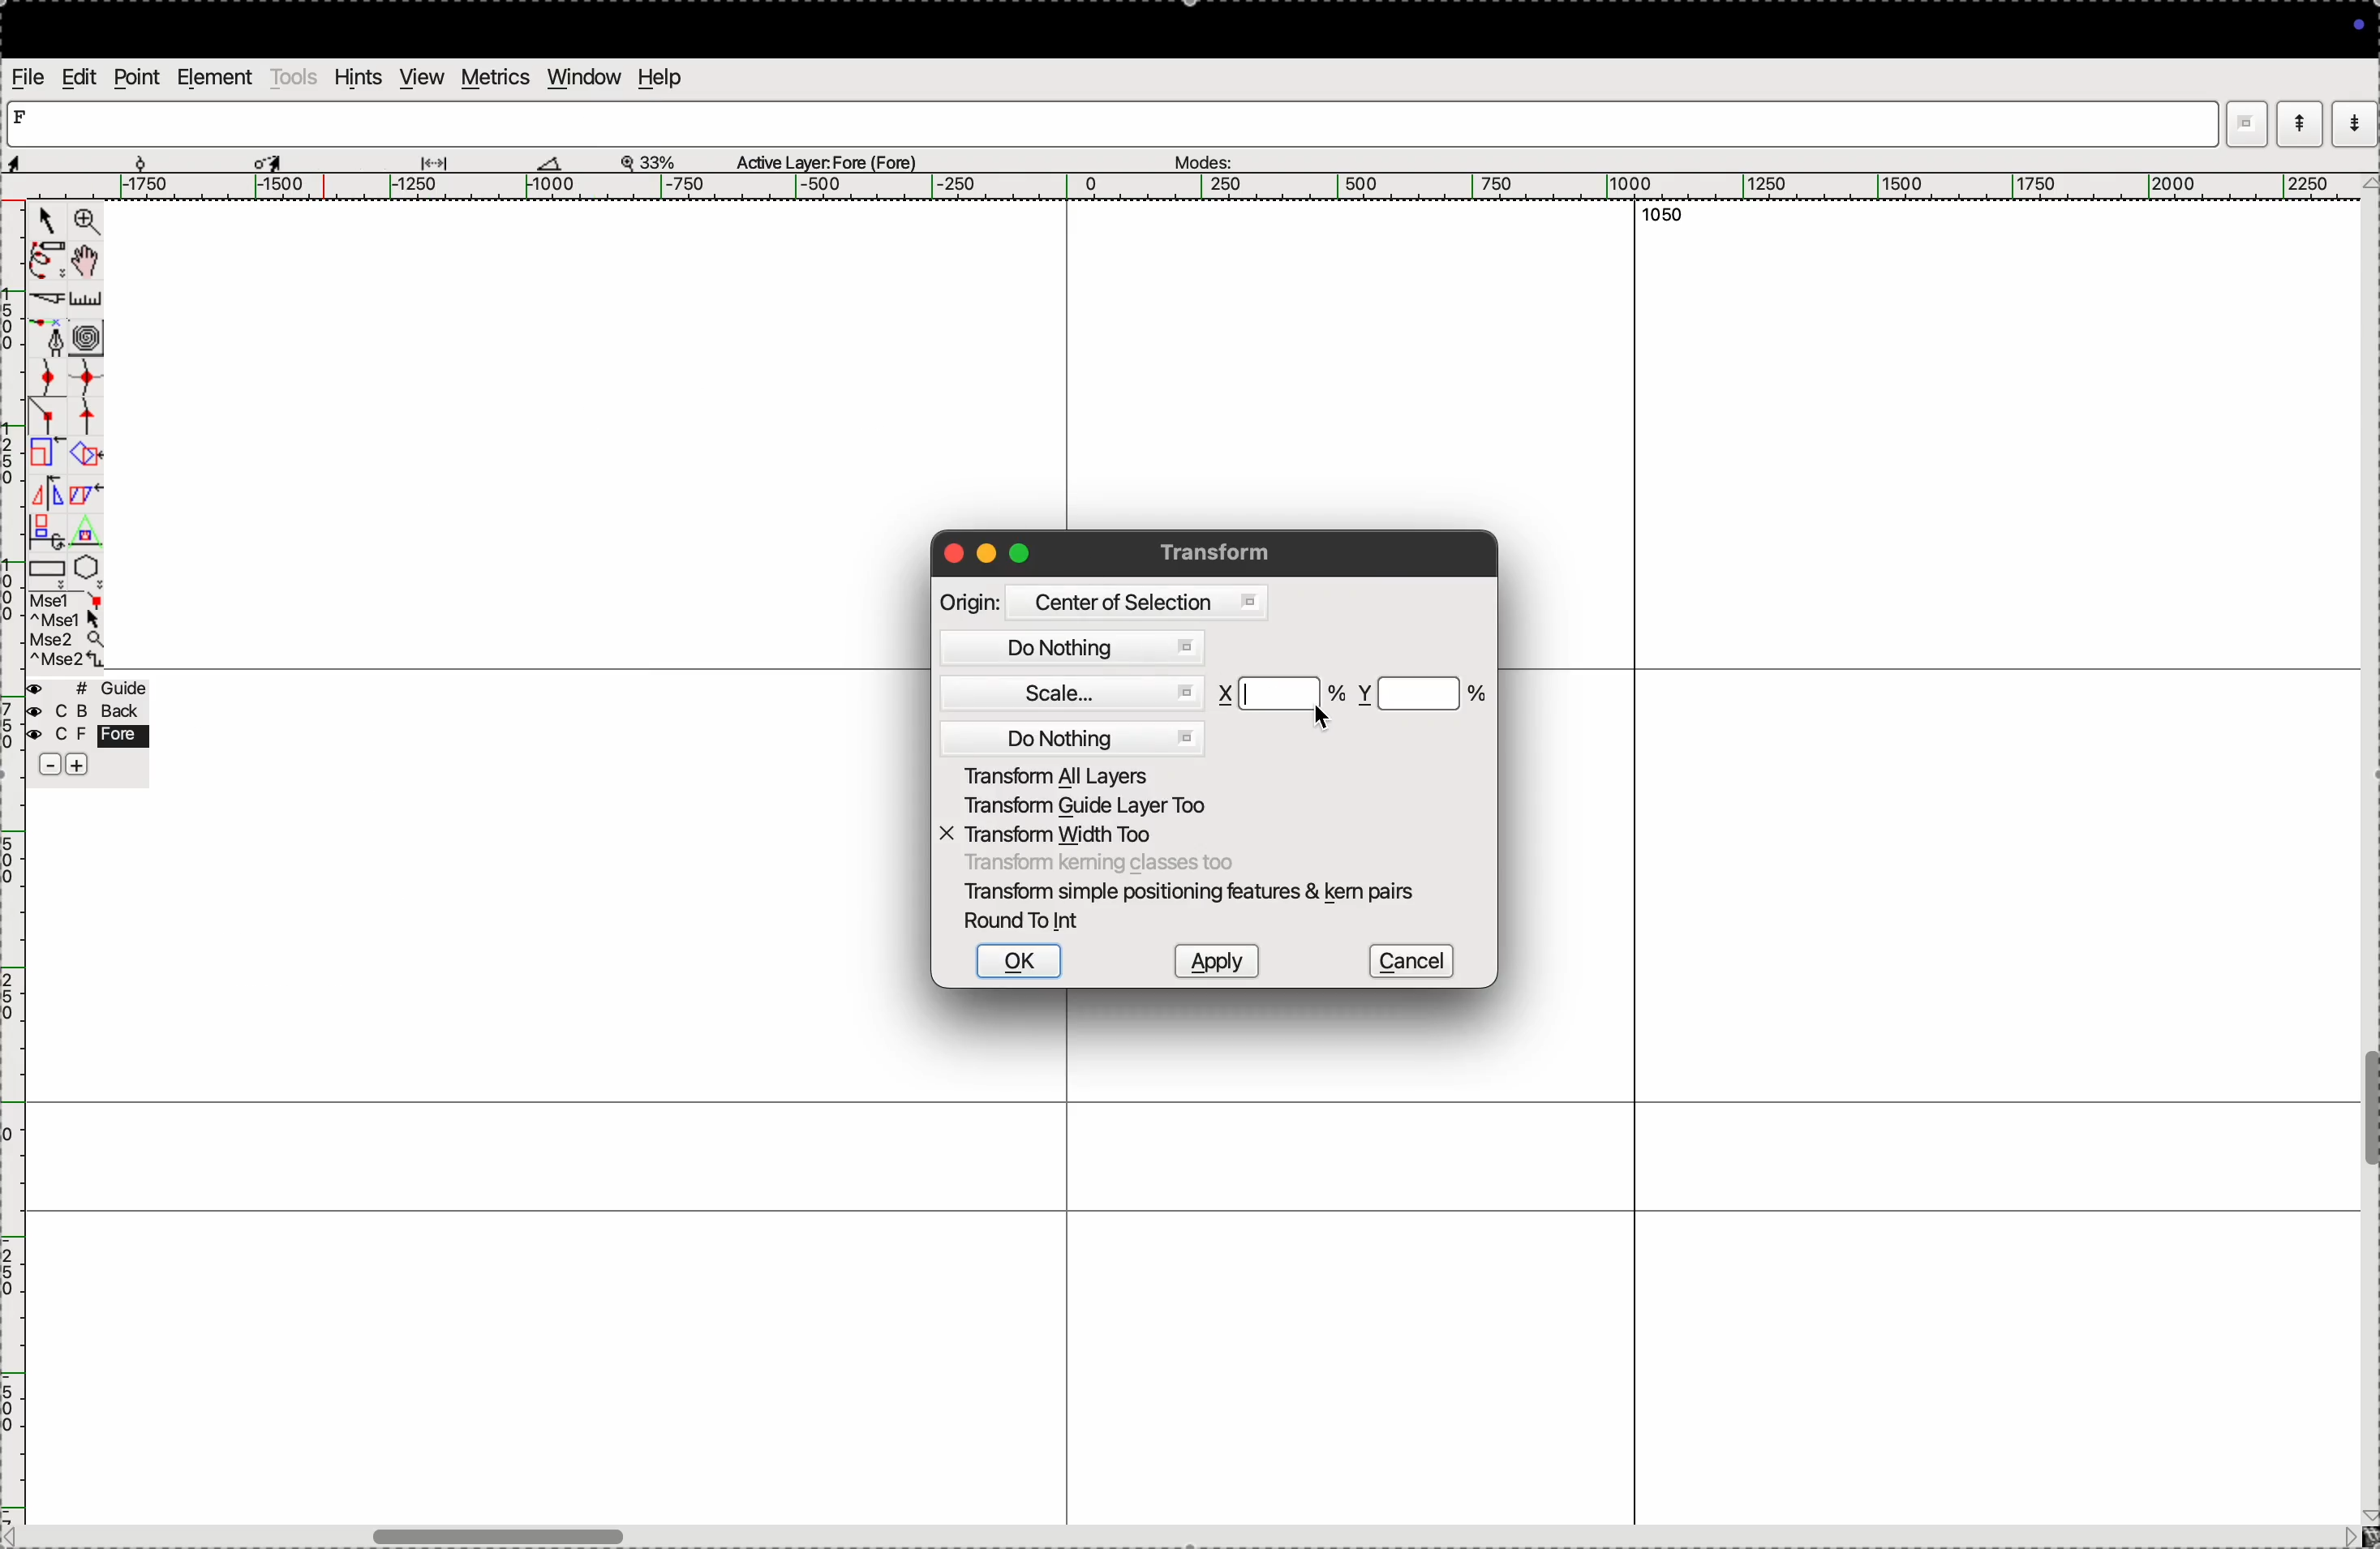  Describe the element at coordinates (1177, 188) in the screenshot. I see `horizontal scale` at that location.